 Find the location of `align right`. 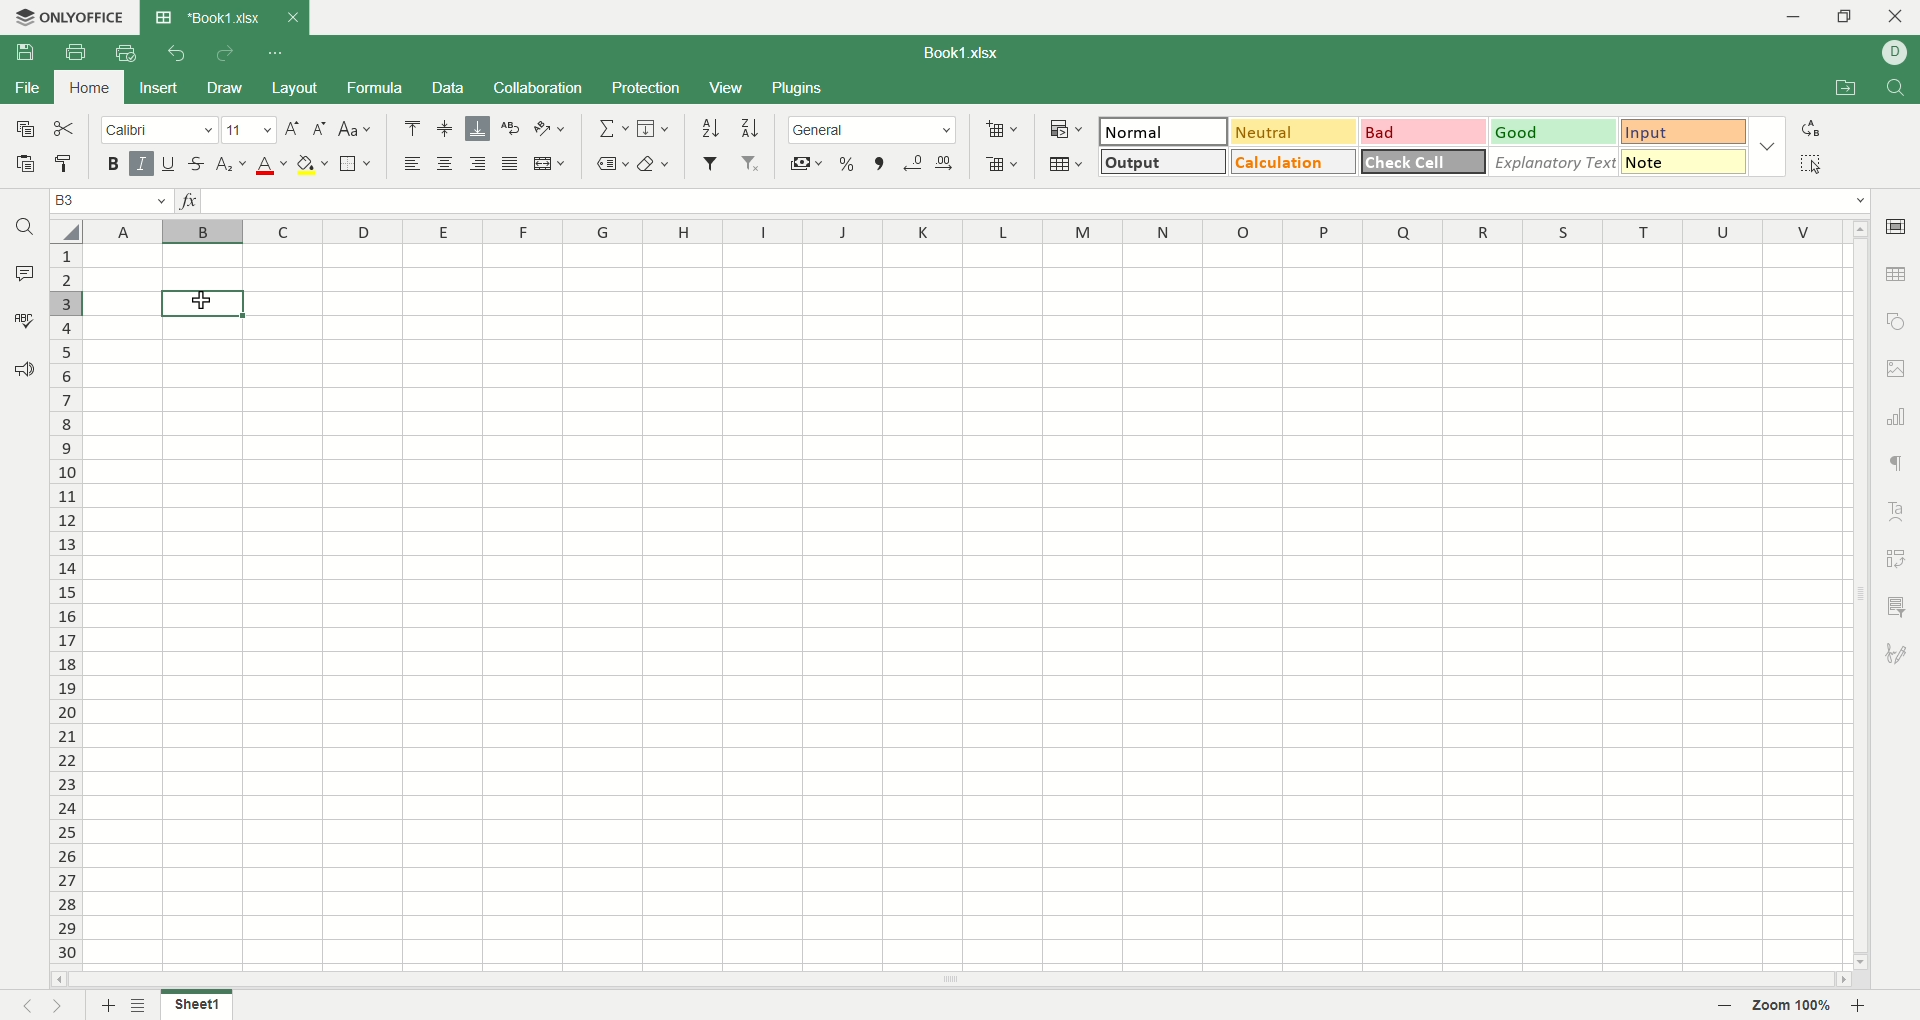

align right is located at coordinates (475, 163).